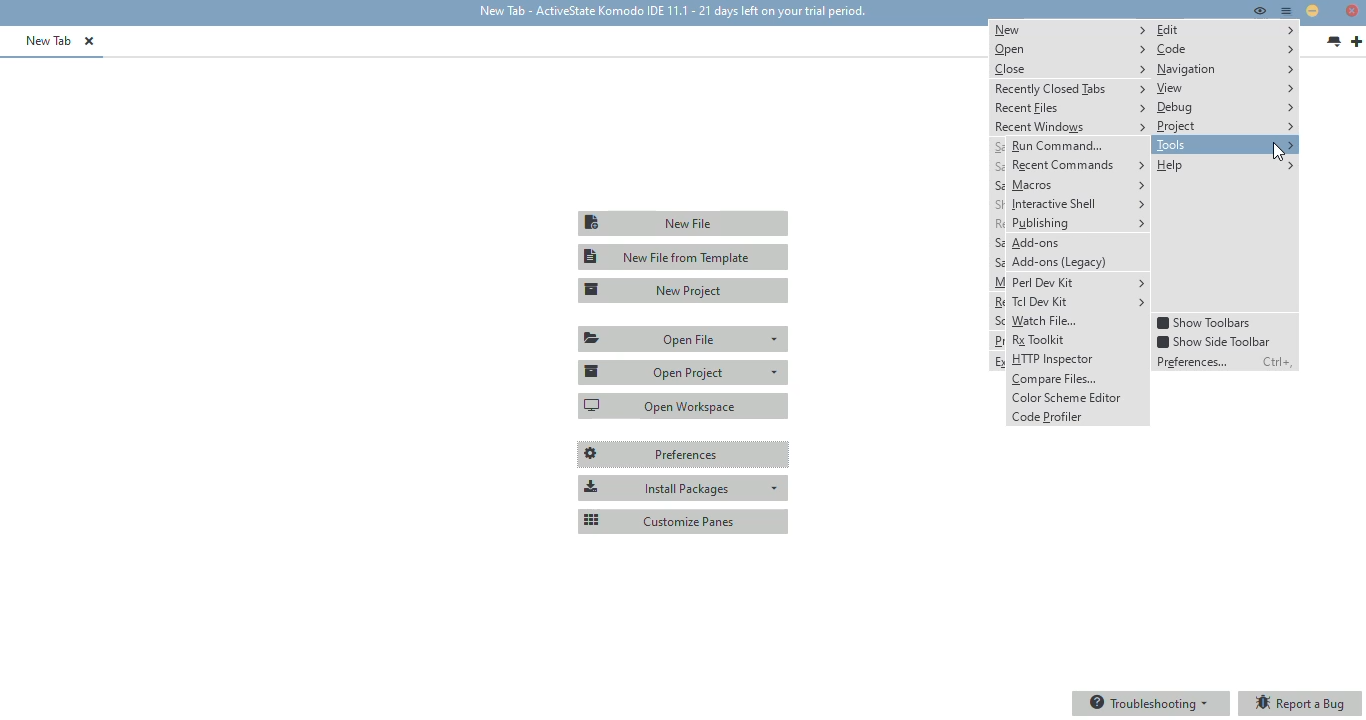  What do you see at coordinates (1225, 145) in the screenshot?
I see `tools` at bounding box center [1225, 145].